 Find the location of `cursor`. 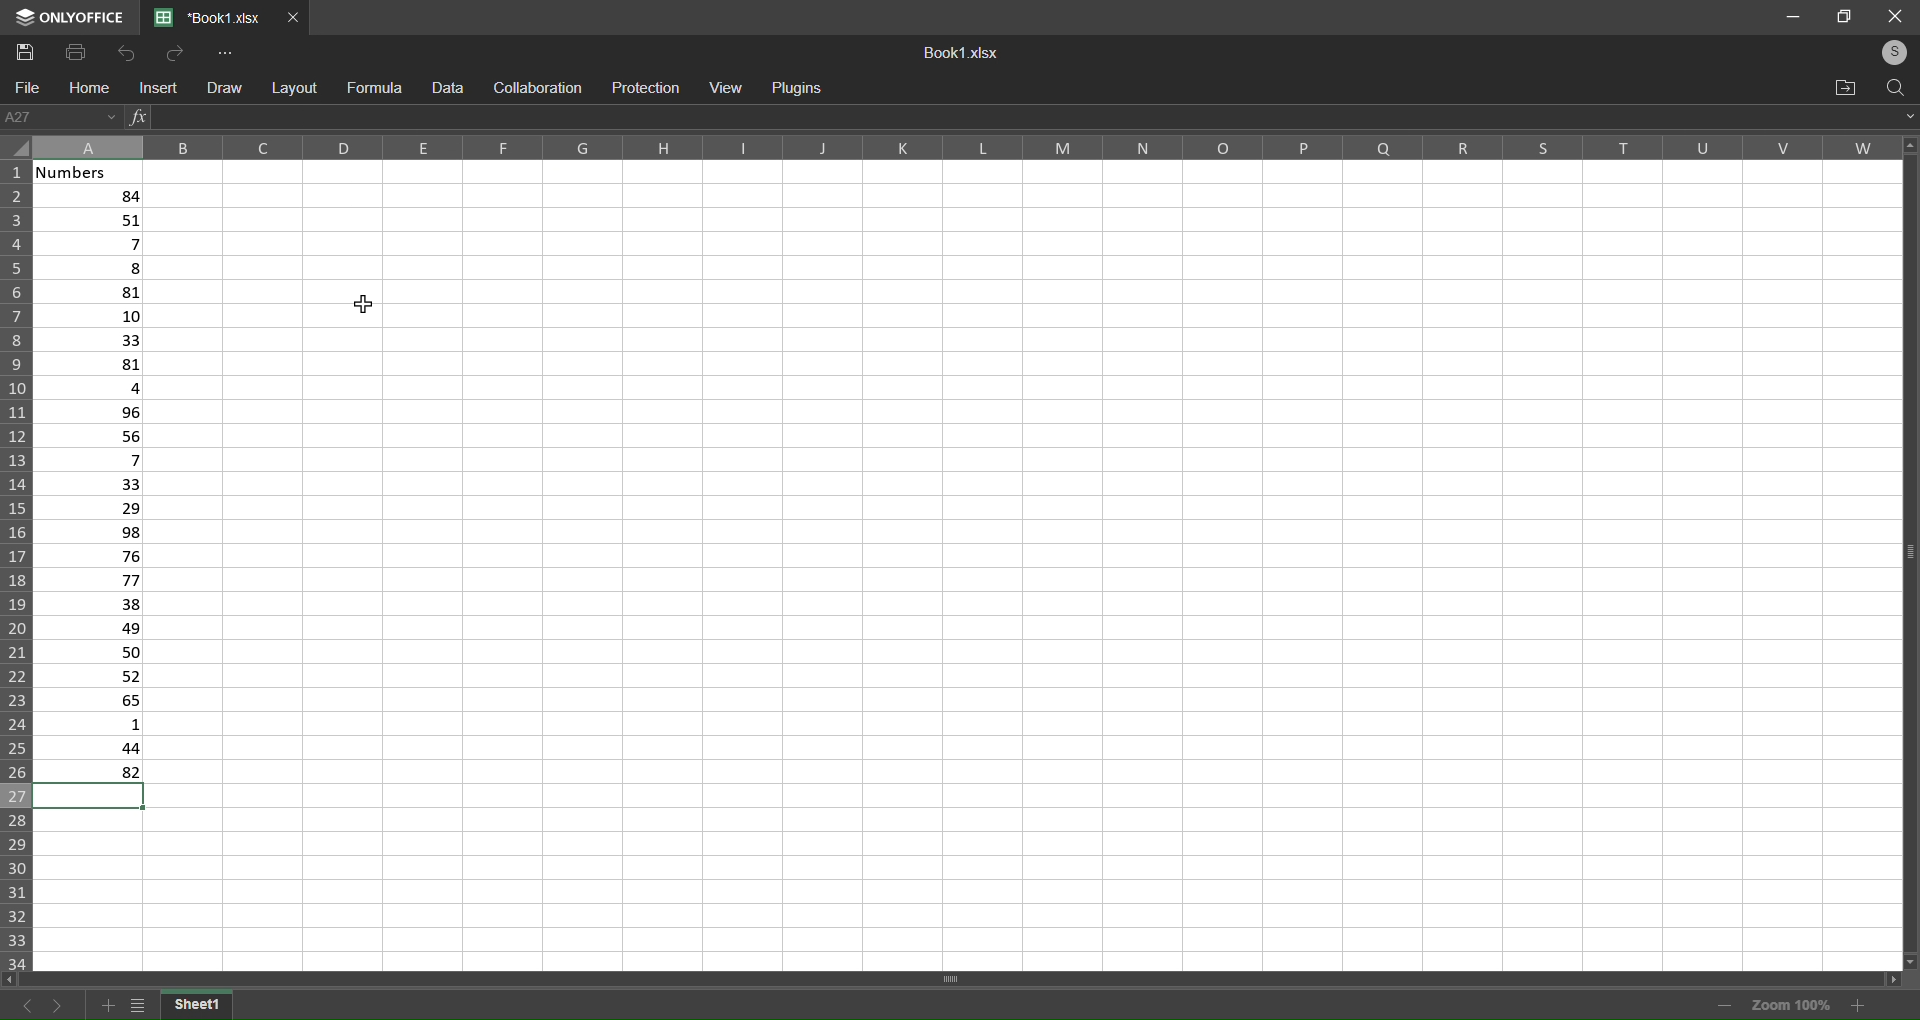

cursor is located at coordinates (358, 307).